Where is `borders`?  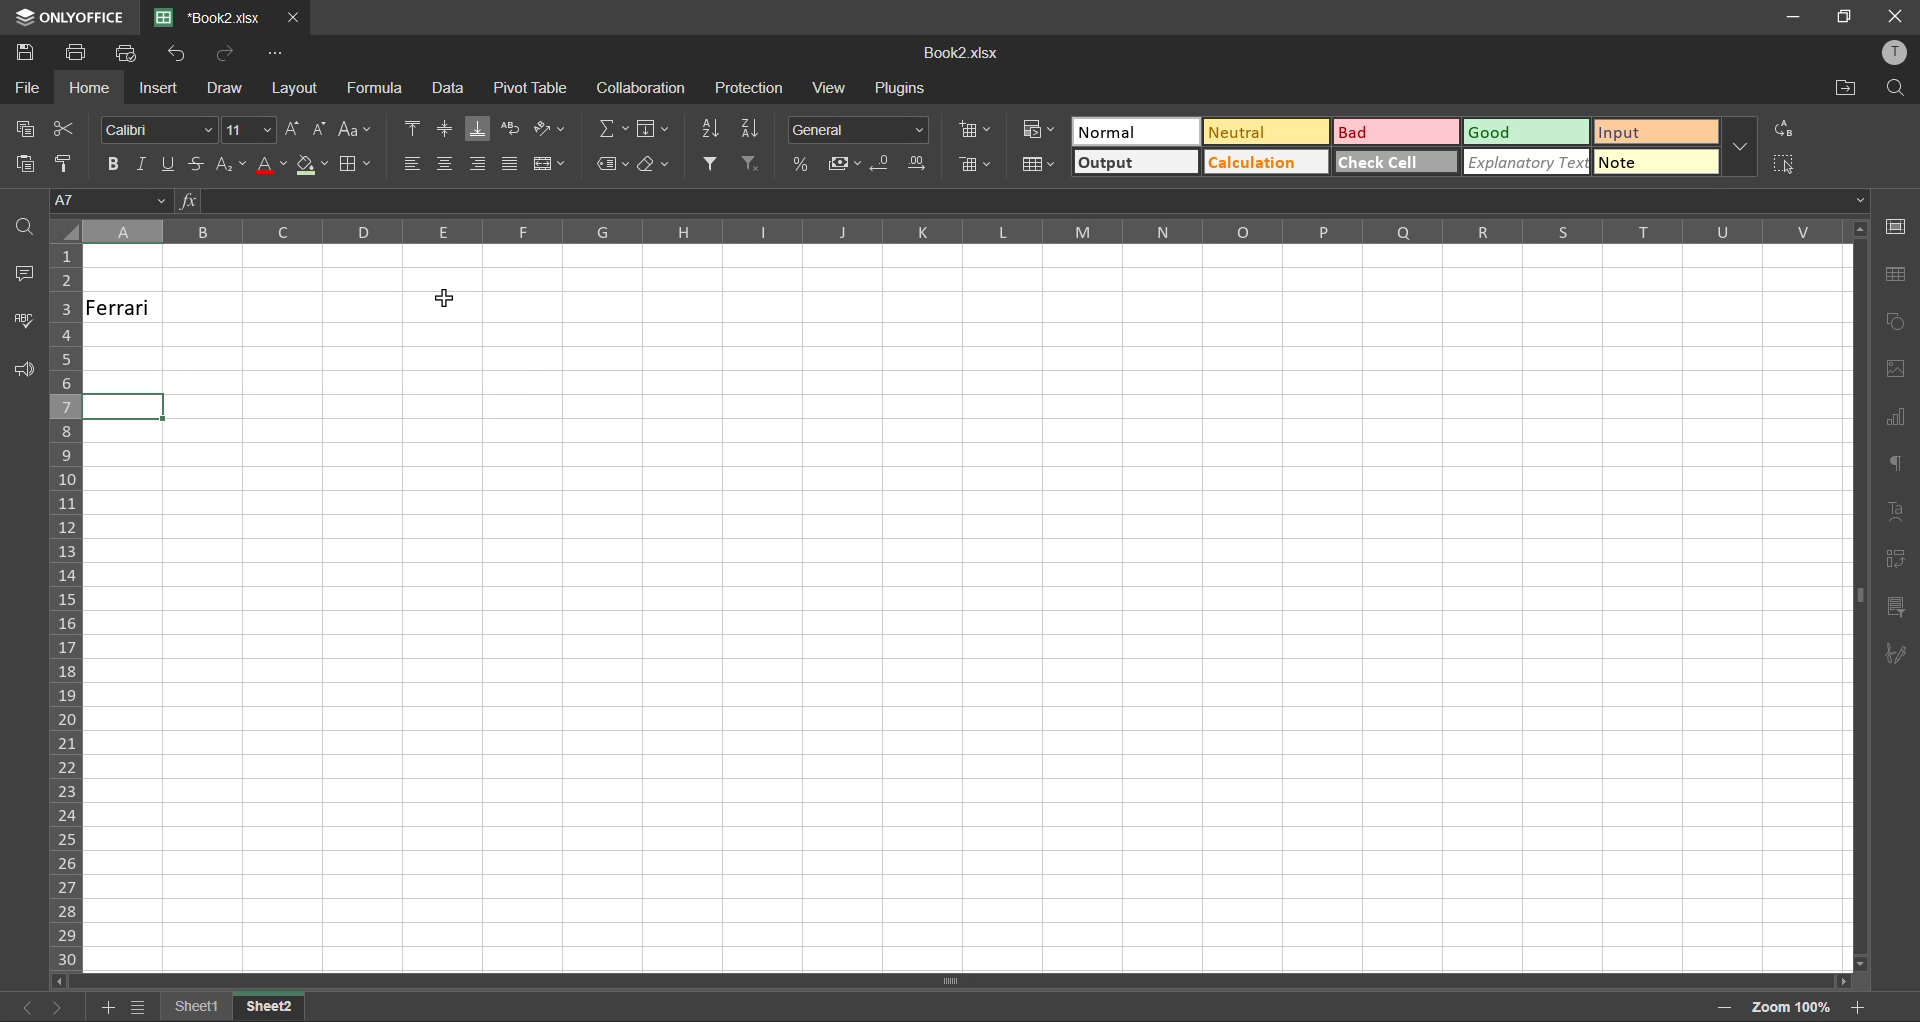 borders is located at coordinates (356, 166).